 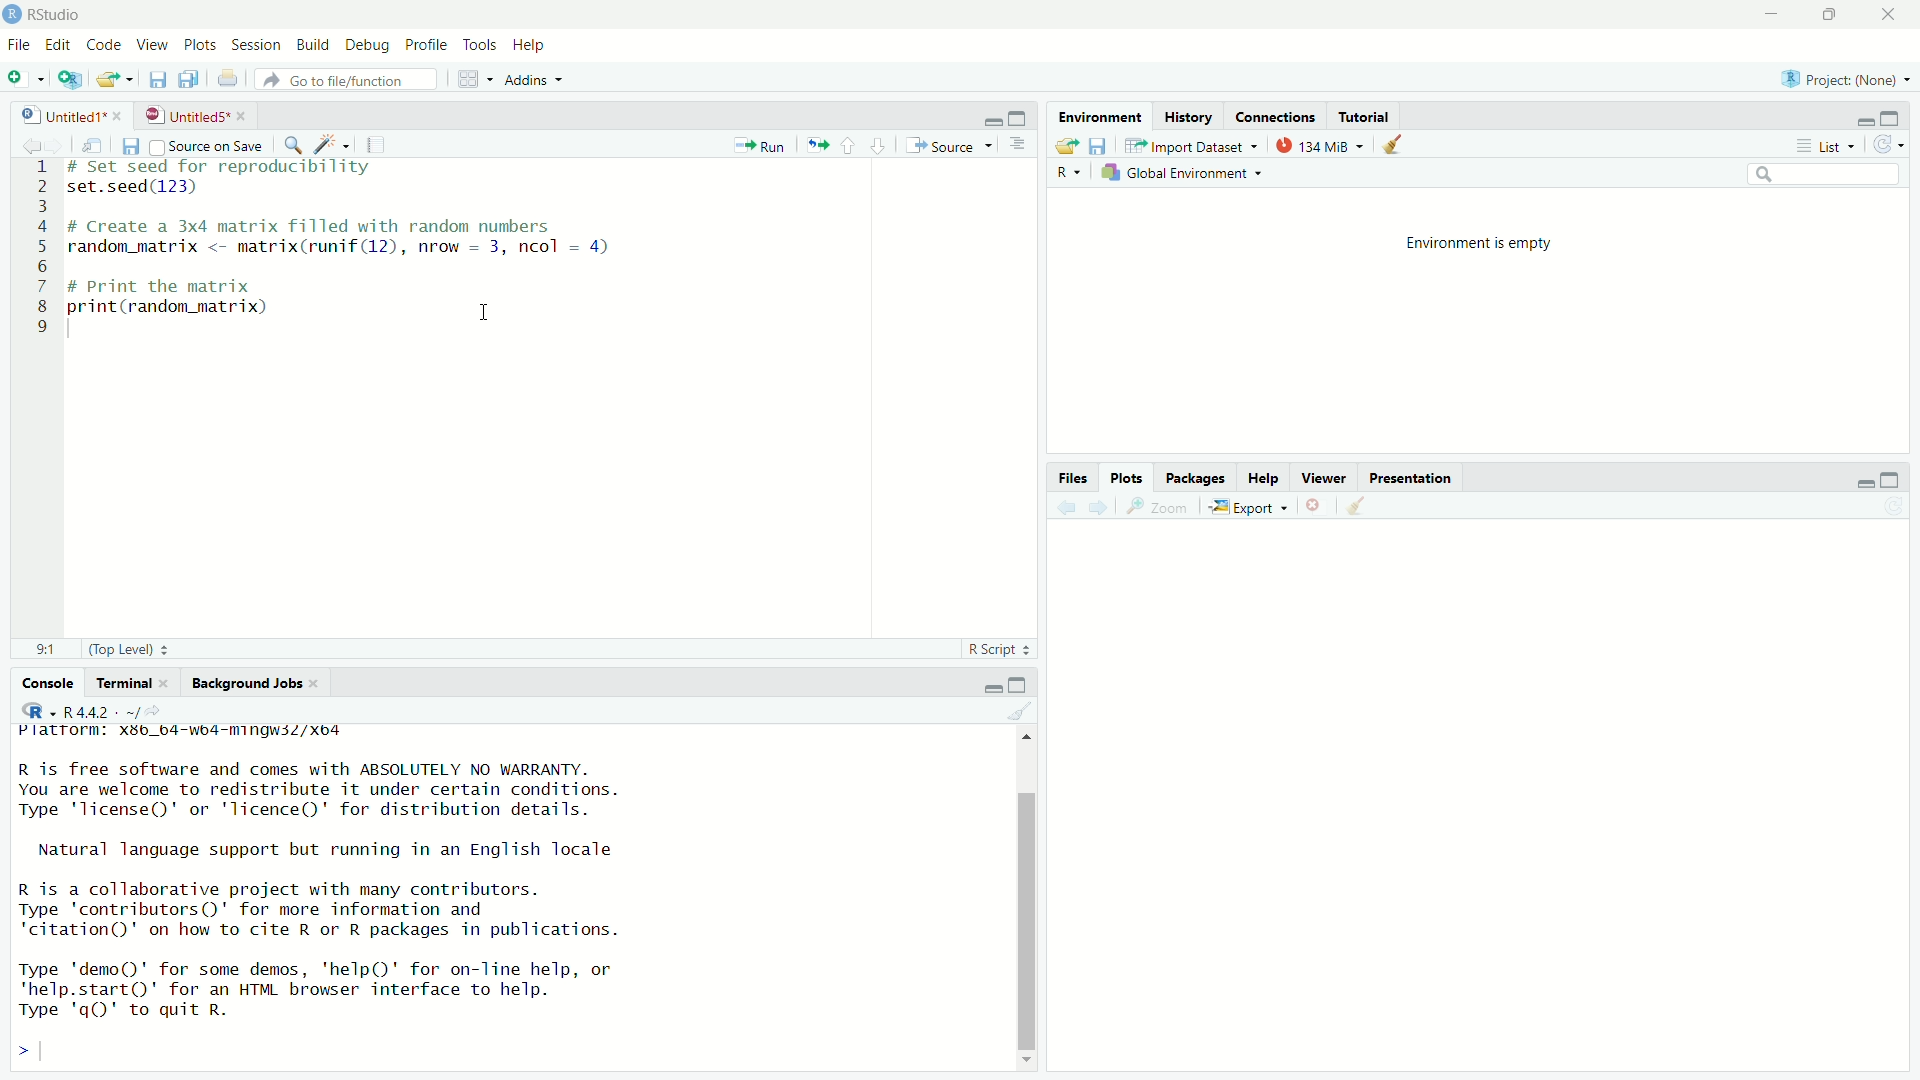 I want to click on rerminal, so click(x=129, y=682).